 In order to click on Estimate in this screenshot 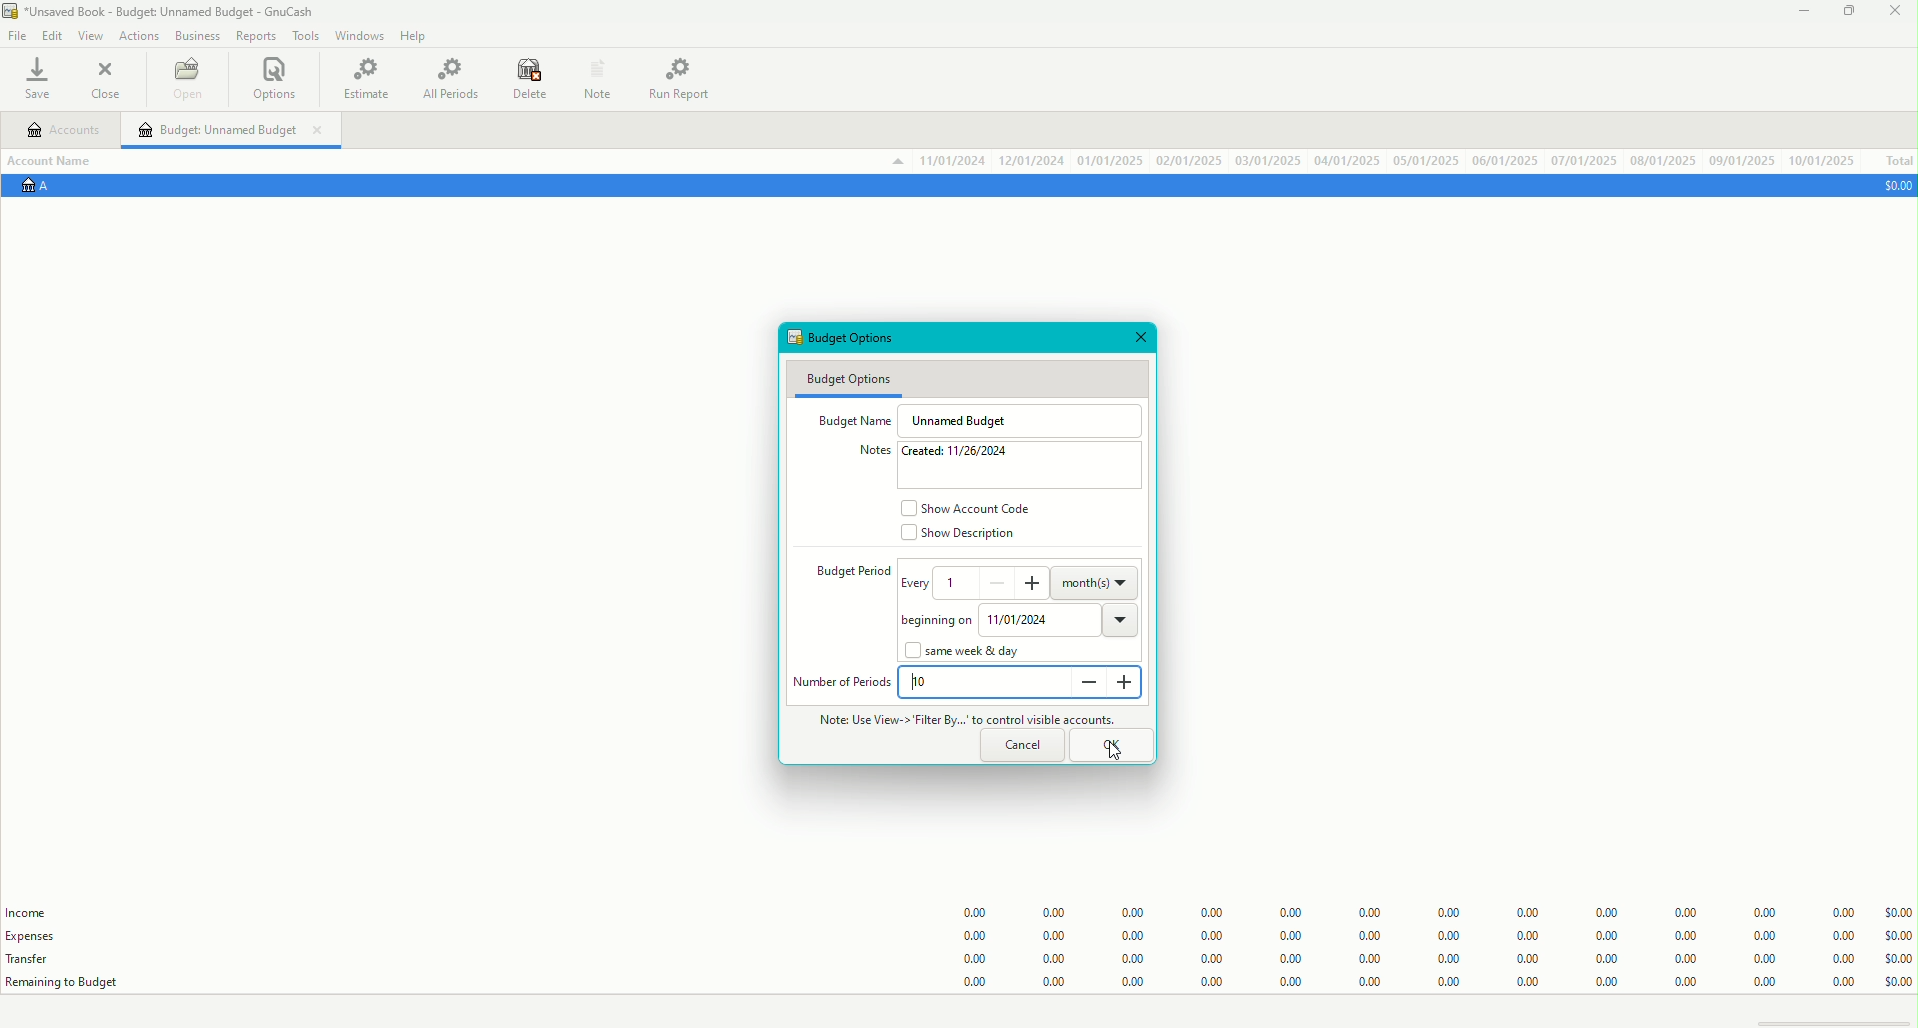, I will do `click(368, 77)`.